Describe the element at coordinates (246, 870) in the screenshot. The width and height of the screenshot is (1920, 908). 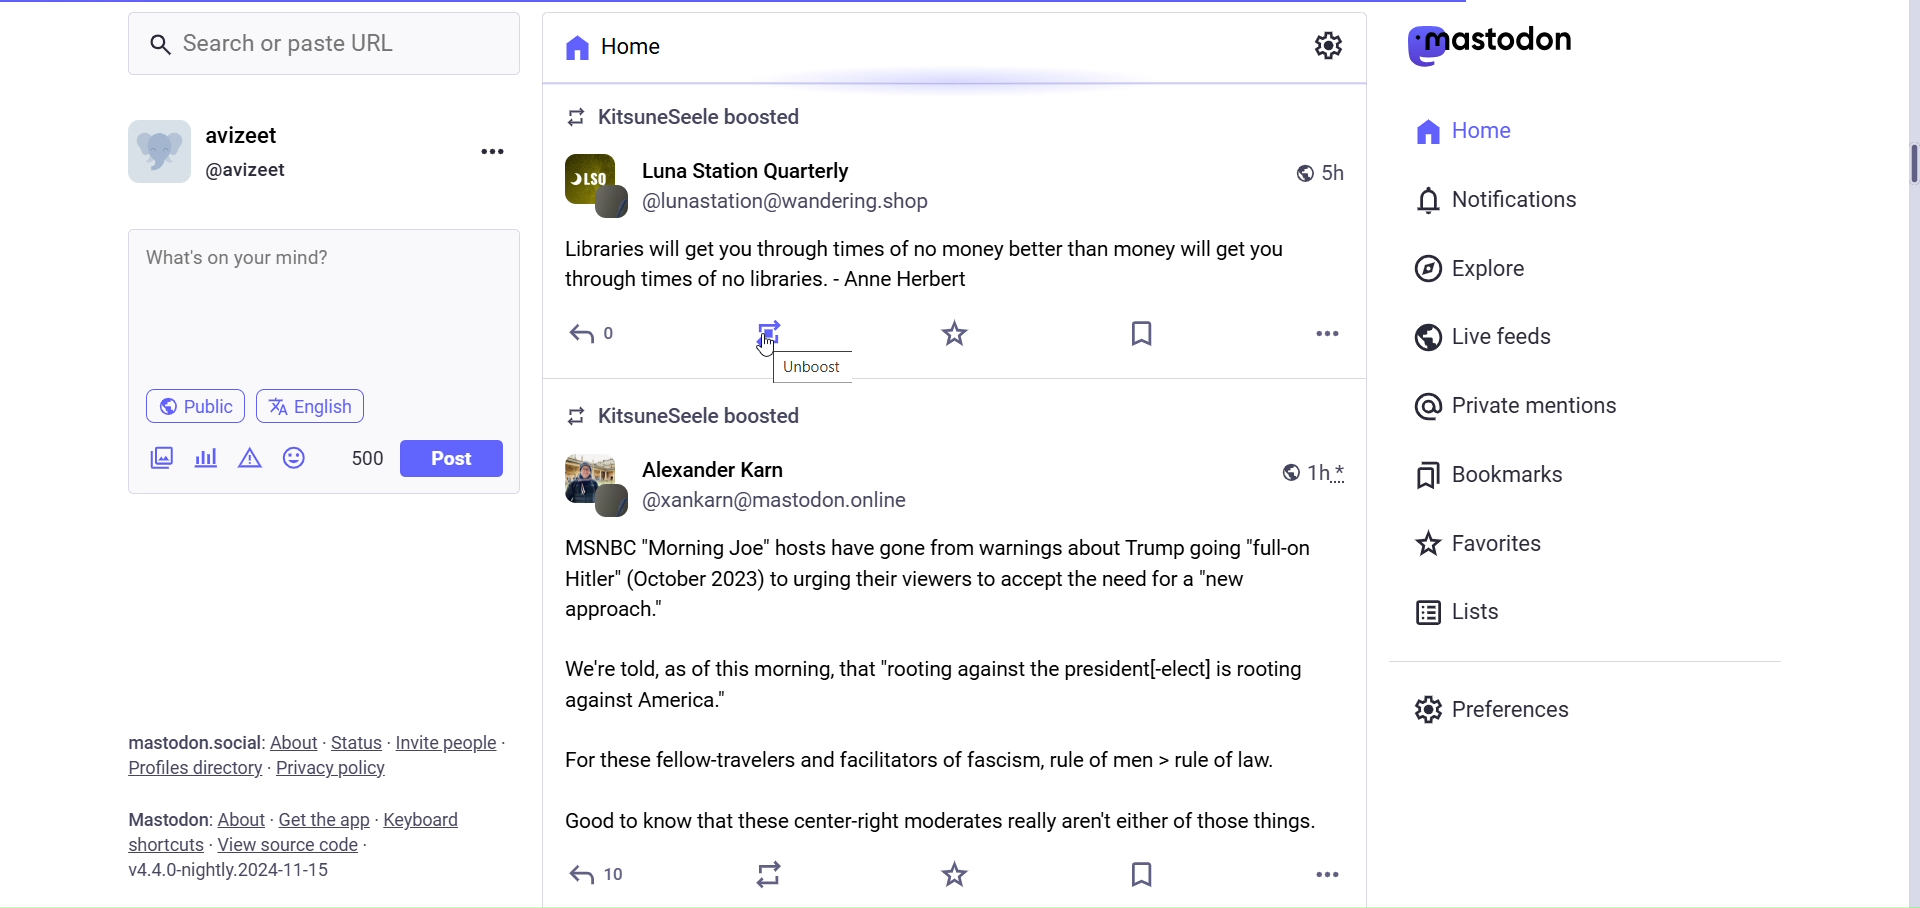
I see `Version` at that location.